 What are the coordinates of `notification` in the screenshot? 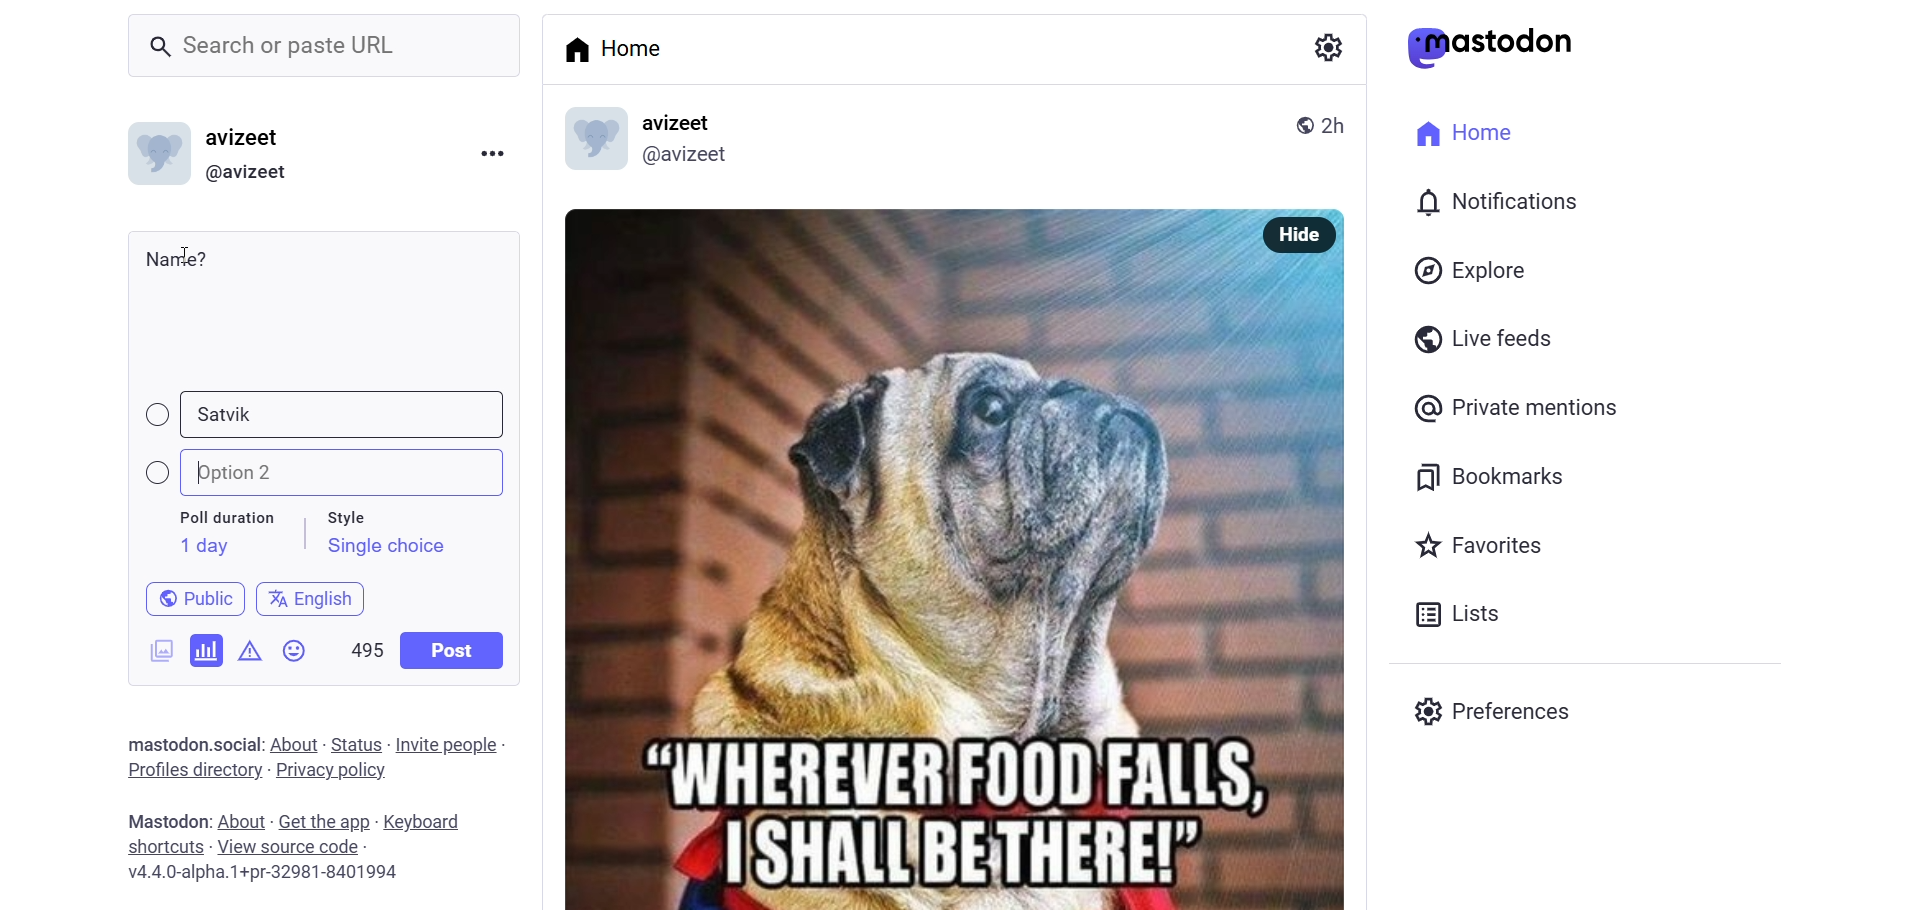 It's located at (1494, 204).